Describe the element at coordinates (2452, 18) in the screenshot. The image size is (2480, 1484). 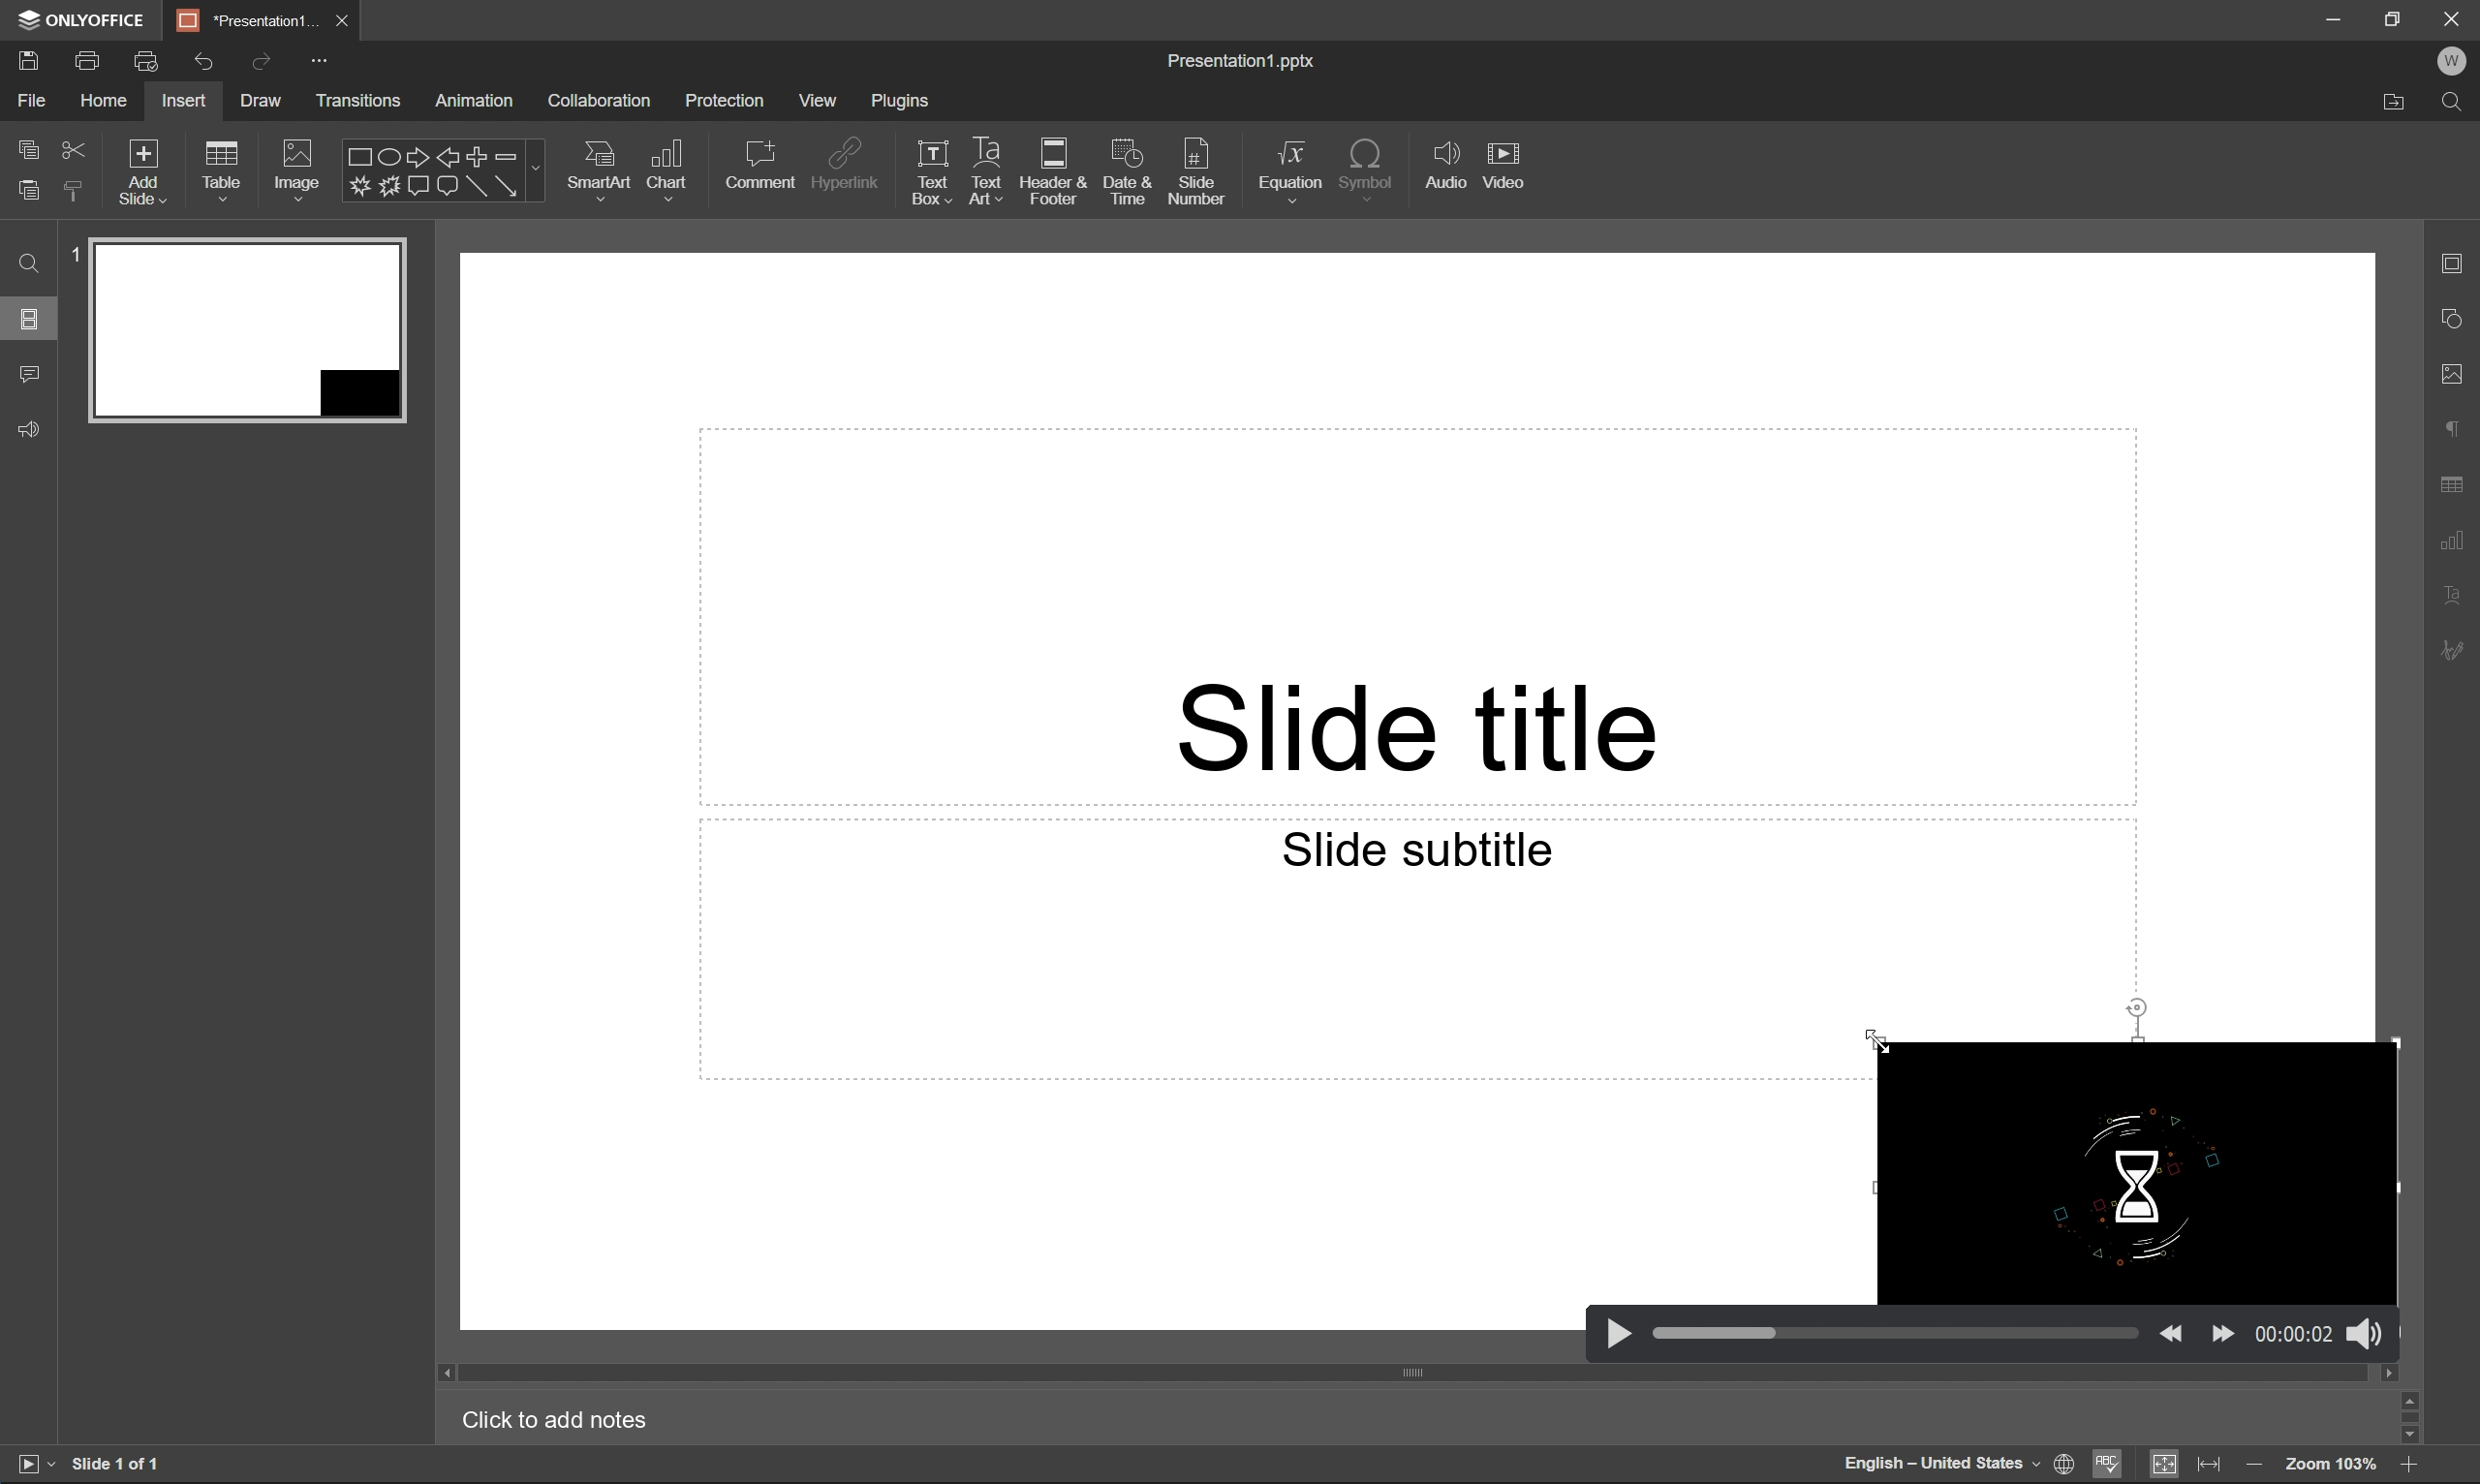
I see `Close` at that location.